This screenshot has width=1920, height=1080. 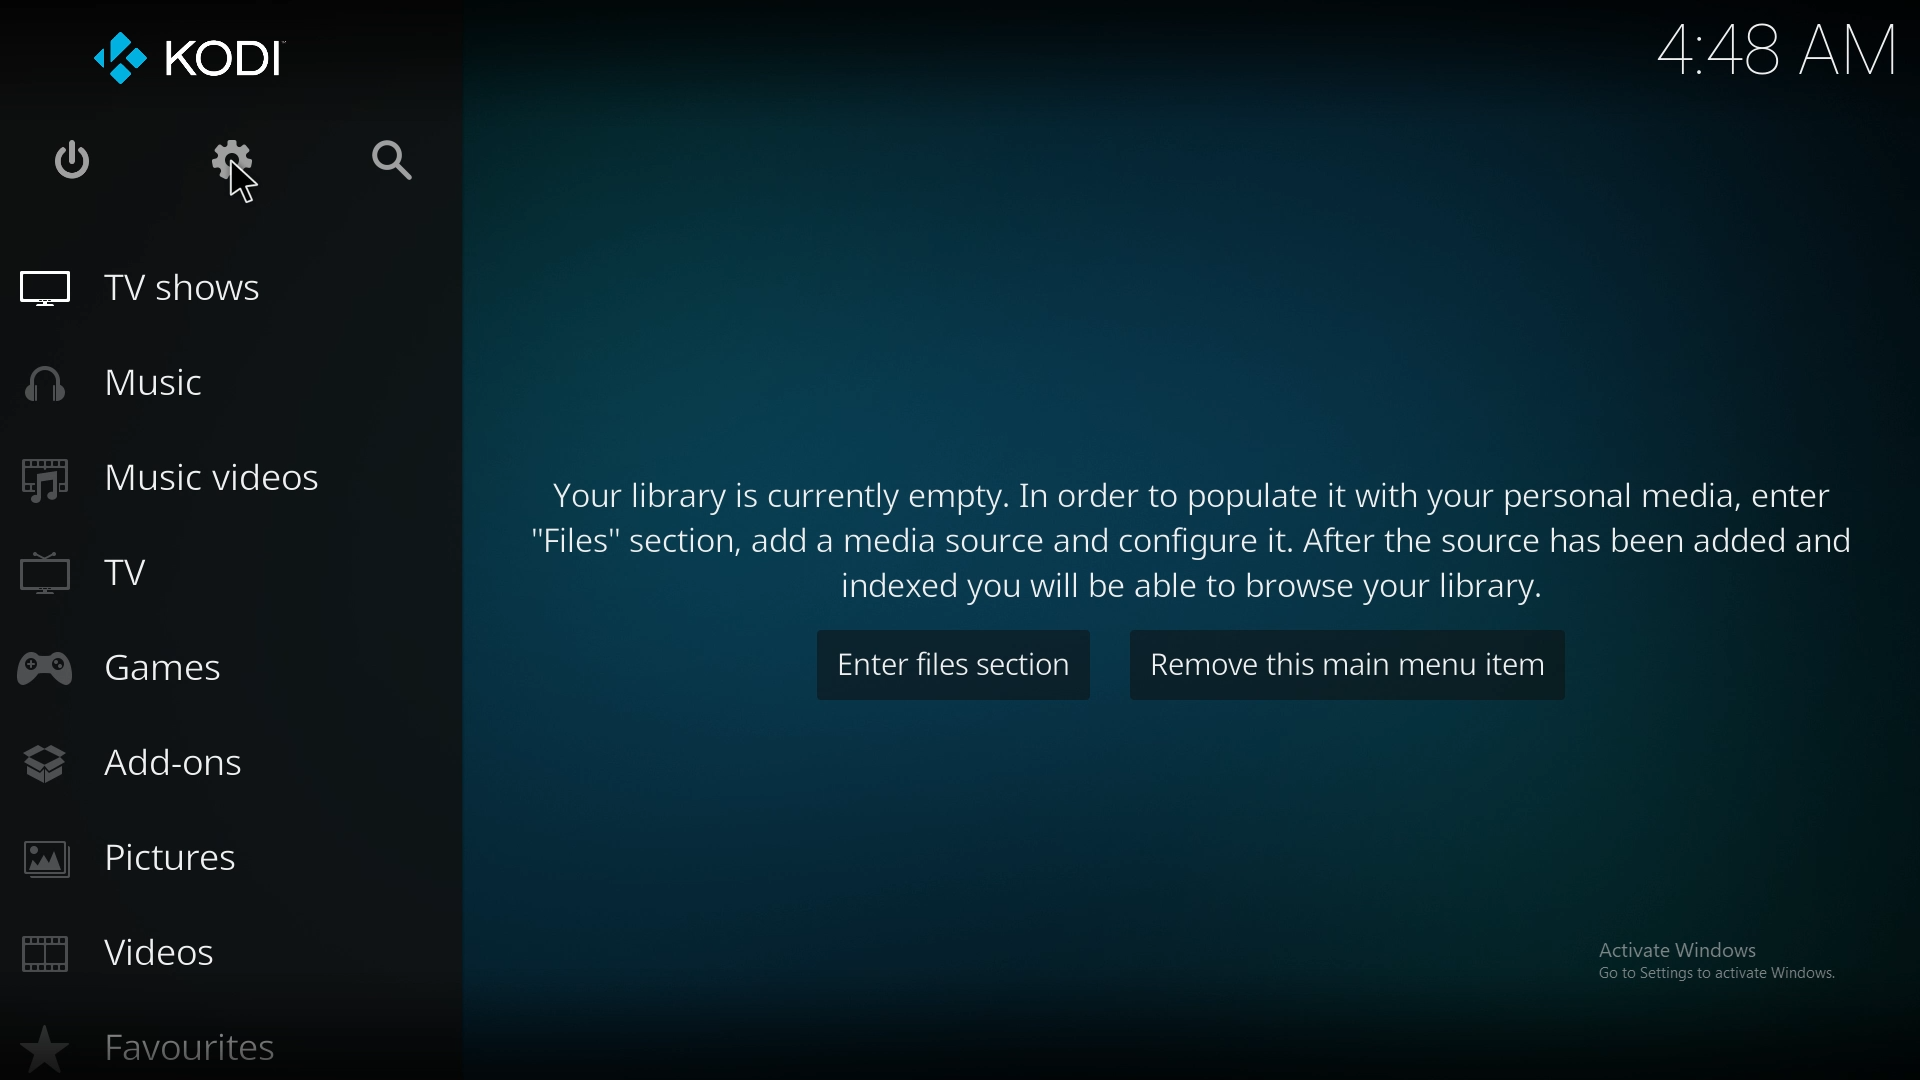 What do you see at coordinates (135, 383) in the screenshot?
I see `music` at bounding box center [135, 383].